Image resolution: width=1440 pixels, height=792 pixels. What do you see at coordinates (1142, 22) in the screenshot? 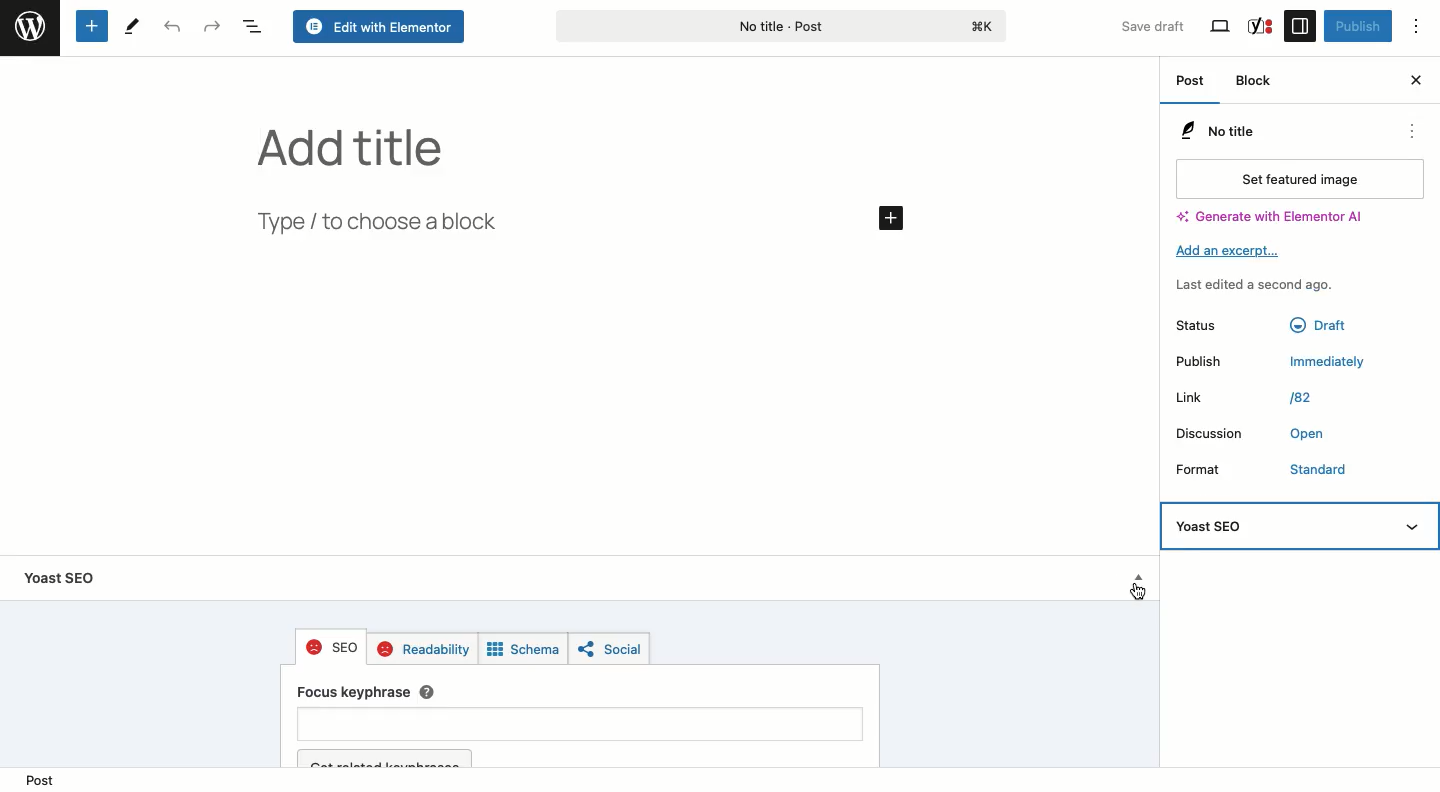
I see `Save draft` at bounding box center [1142, 22].